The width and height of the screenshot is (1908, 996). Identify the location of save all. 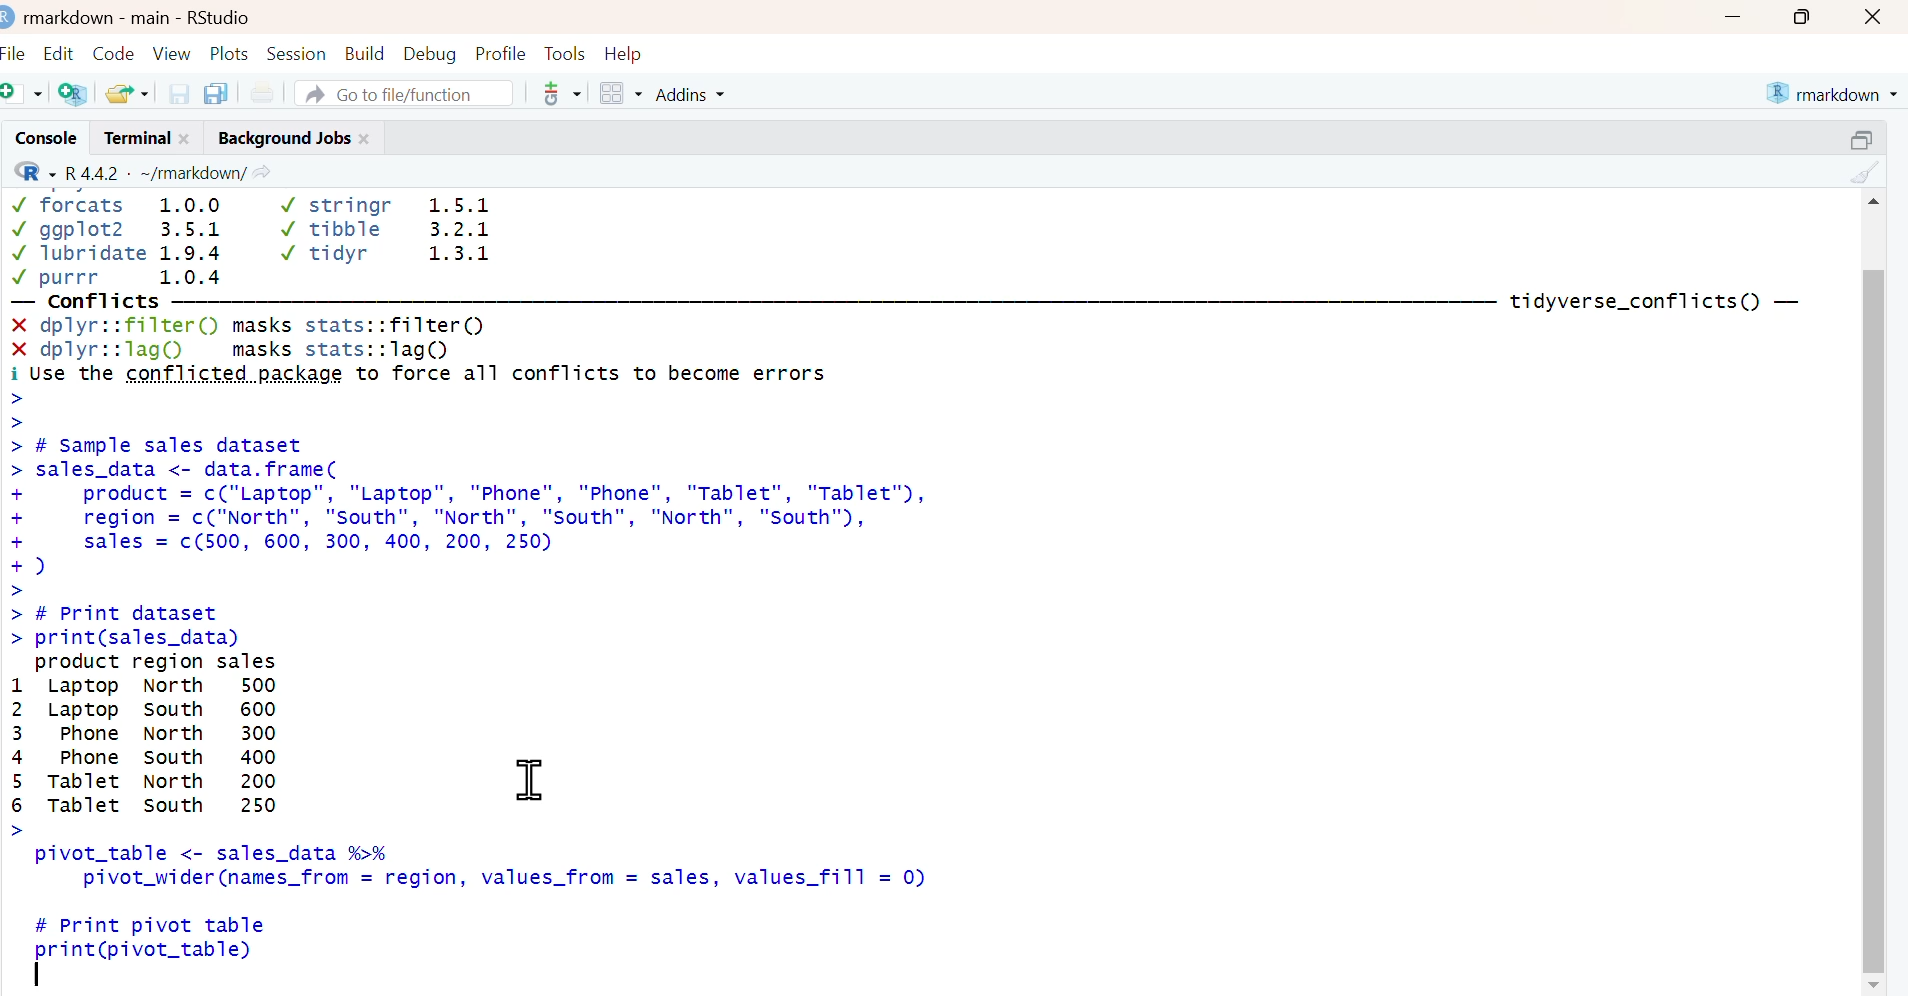
(215, 92).